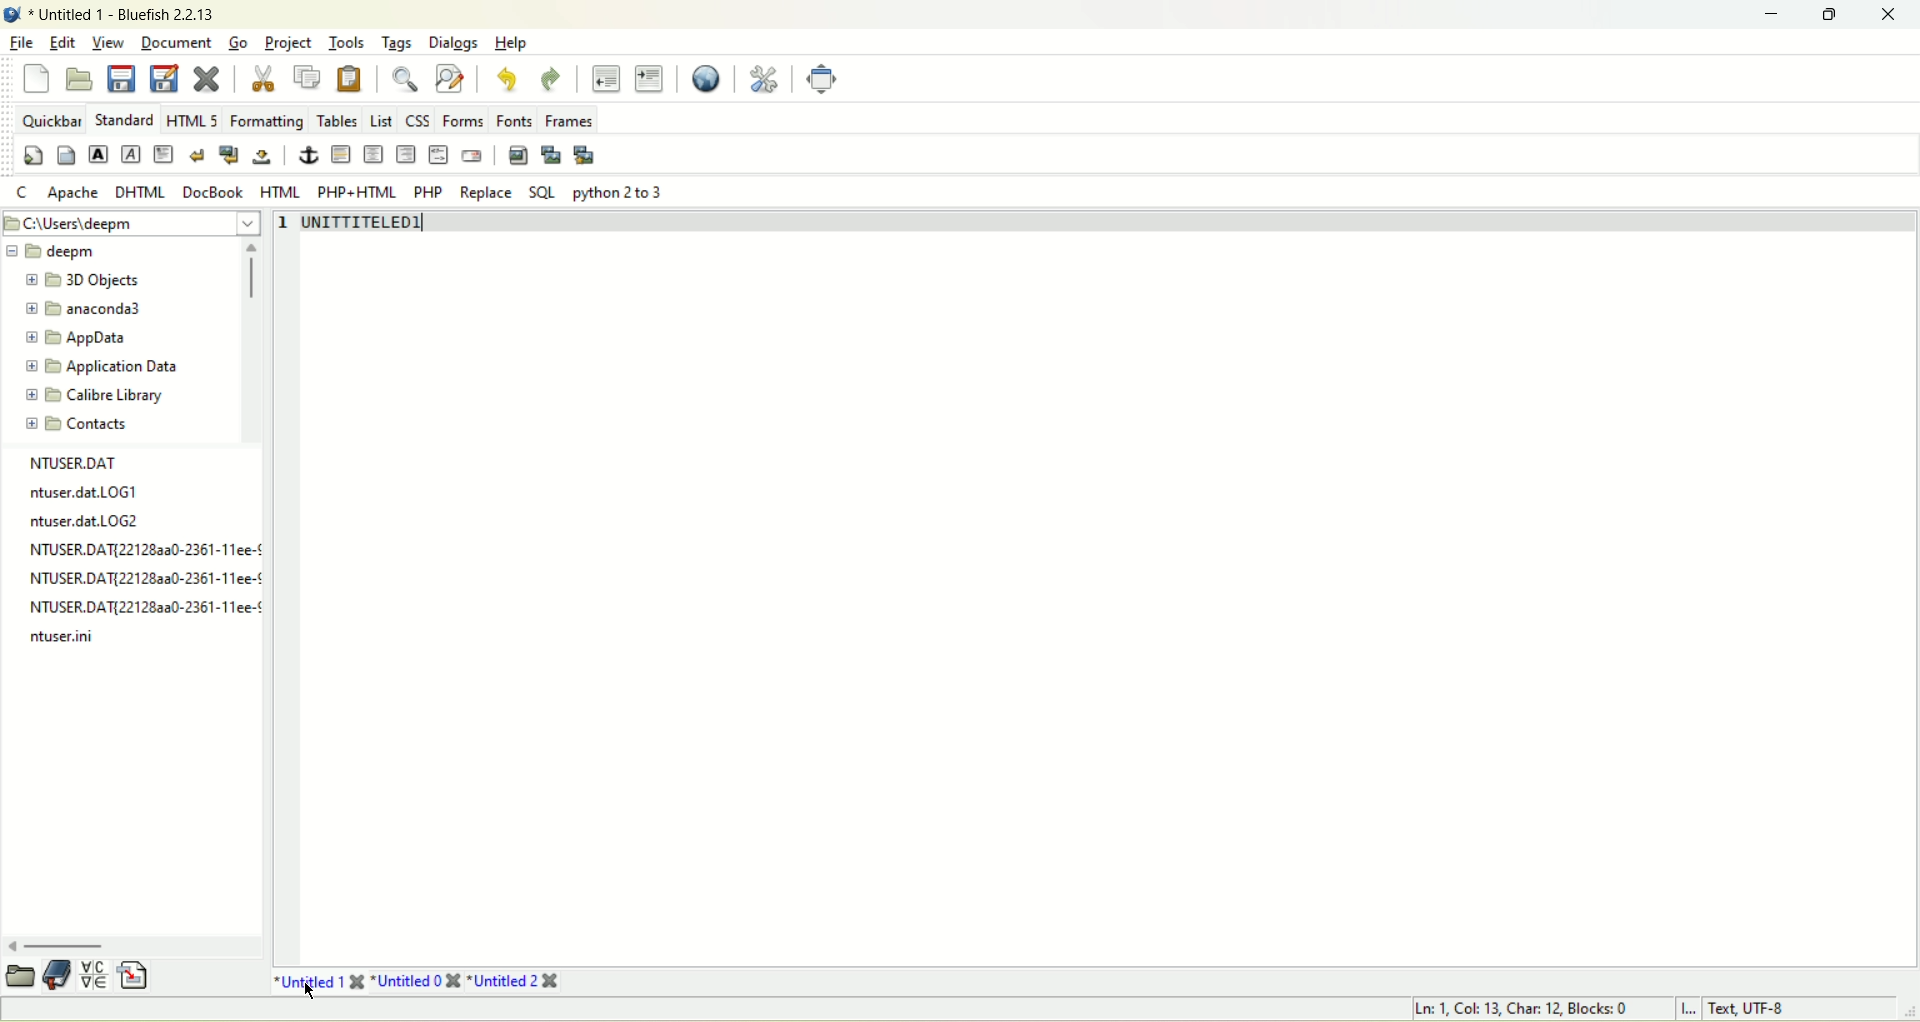  What do you see at coordinates (706, 79) in the screenshot?
I see `preview in browser` at bounding box center [706, 79].